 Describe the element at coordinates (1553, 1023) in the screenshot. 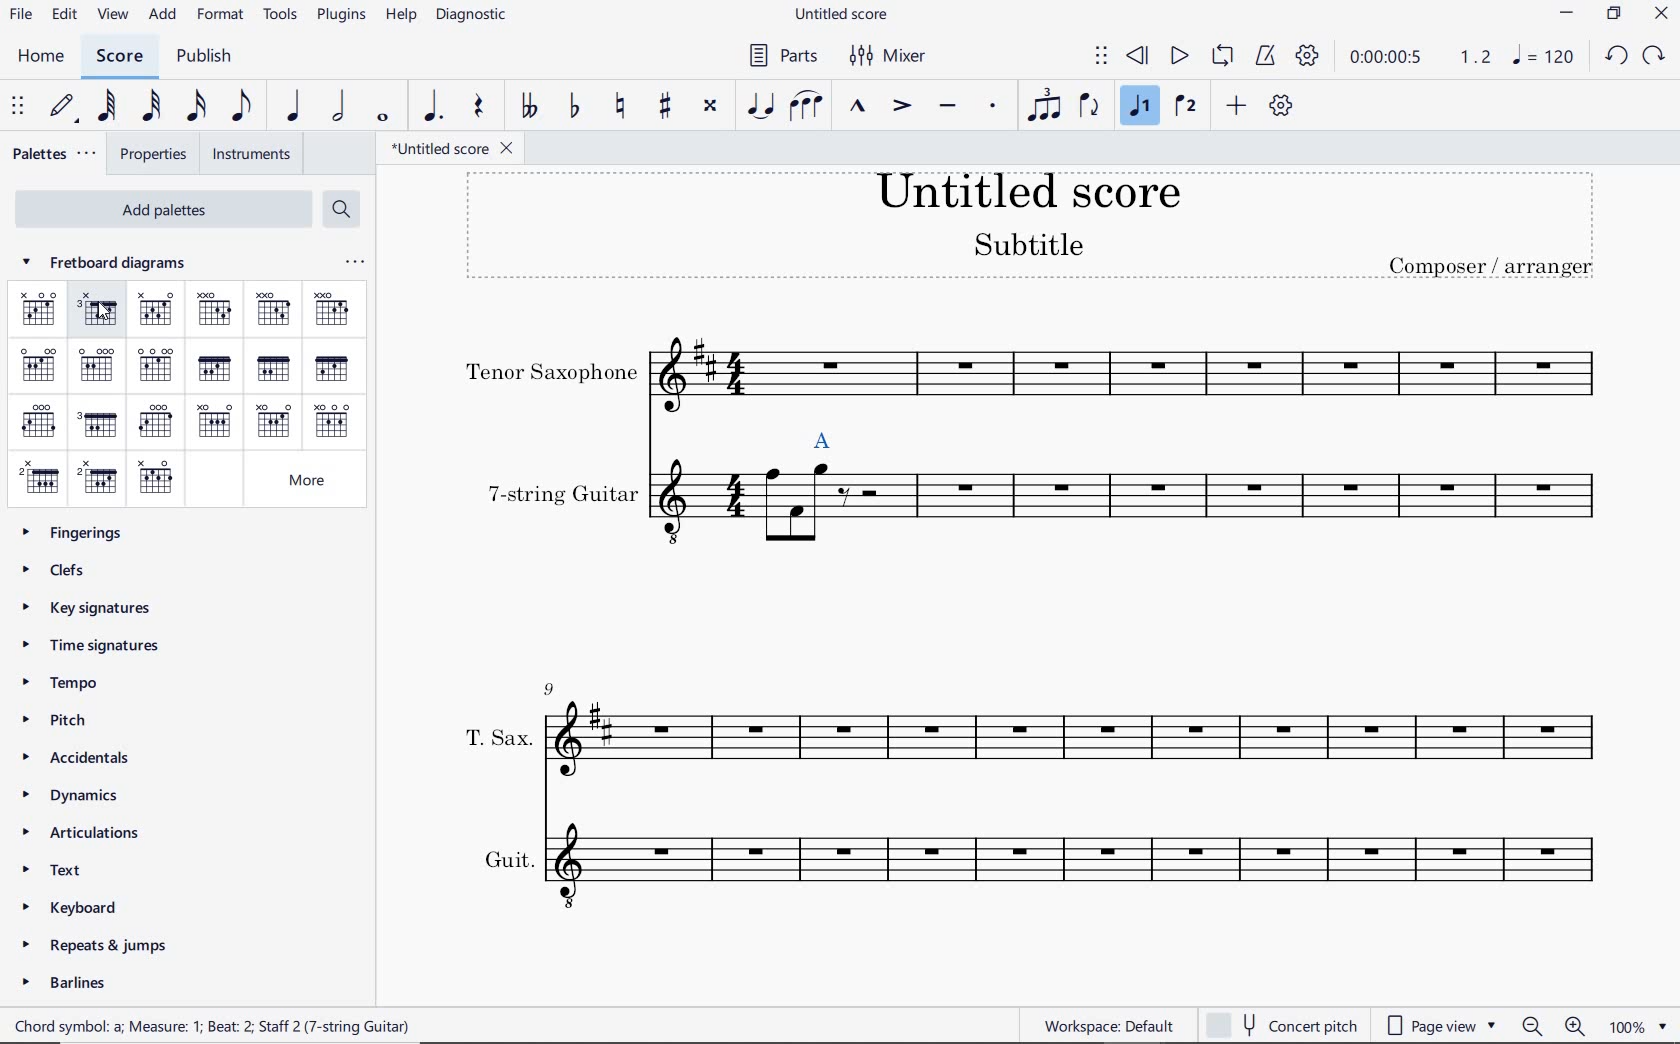

I see `zoom in or zoom out` at that location.